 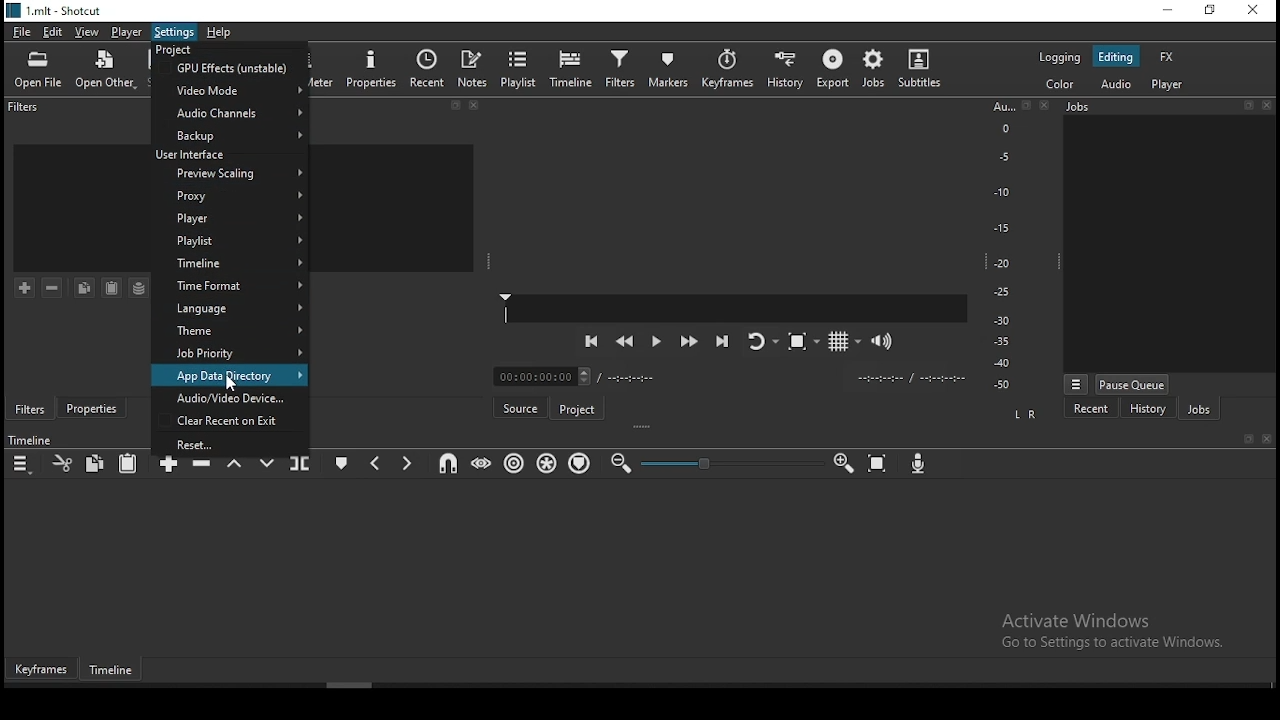 What do you see at coordinates (230, 51) in the screenshot?
I see `project` at bounding box center [230, 51].